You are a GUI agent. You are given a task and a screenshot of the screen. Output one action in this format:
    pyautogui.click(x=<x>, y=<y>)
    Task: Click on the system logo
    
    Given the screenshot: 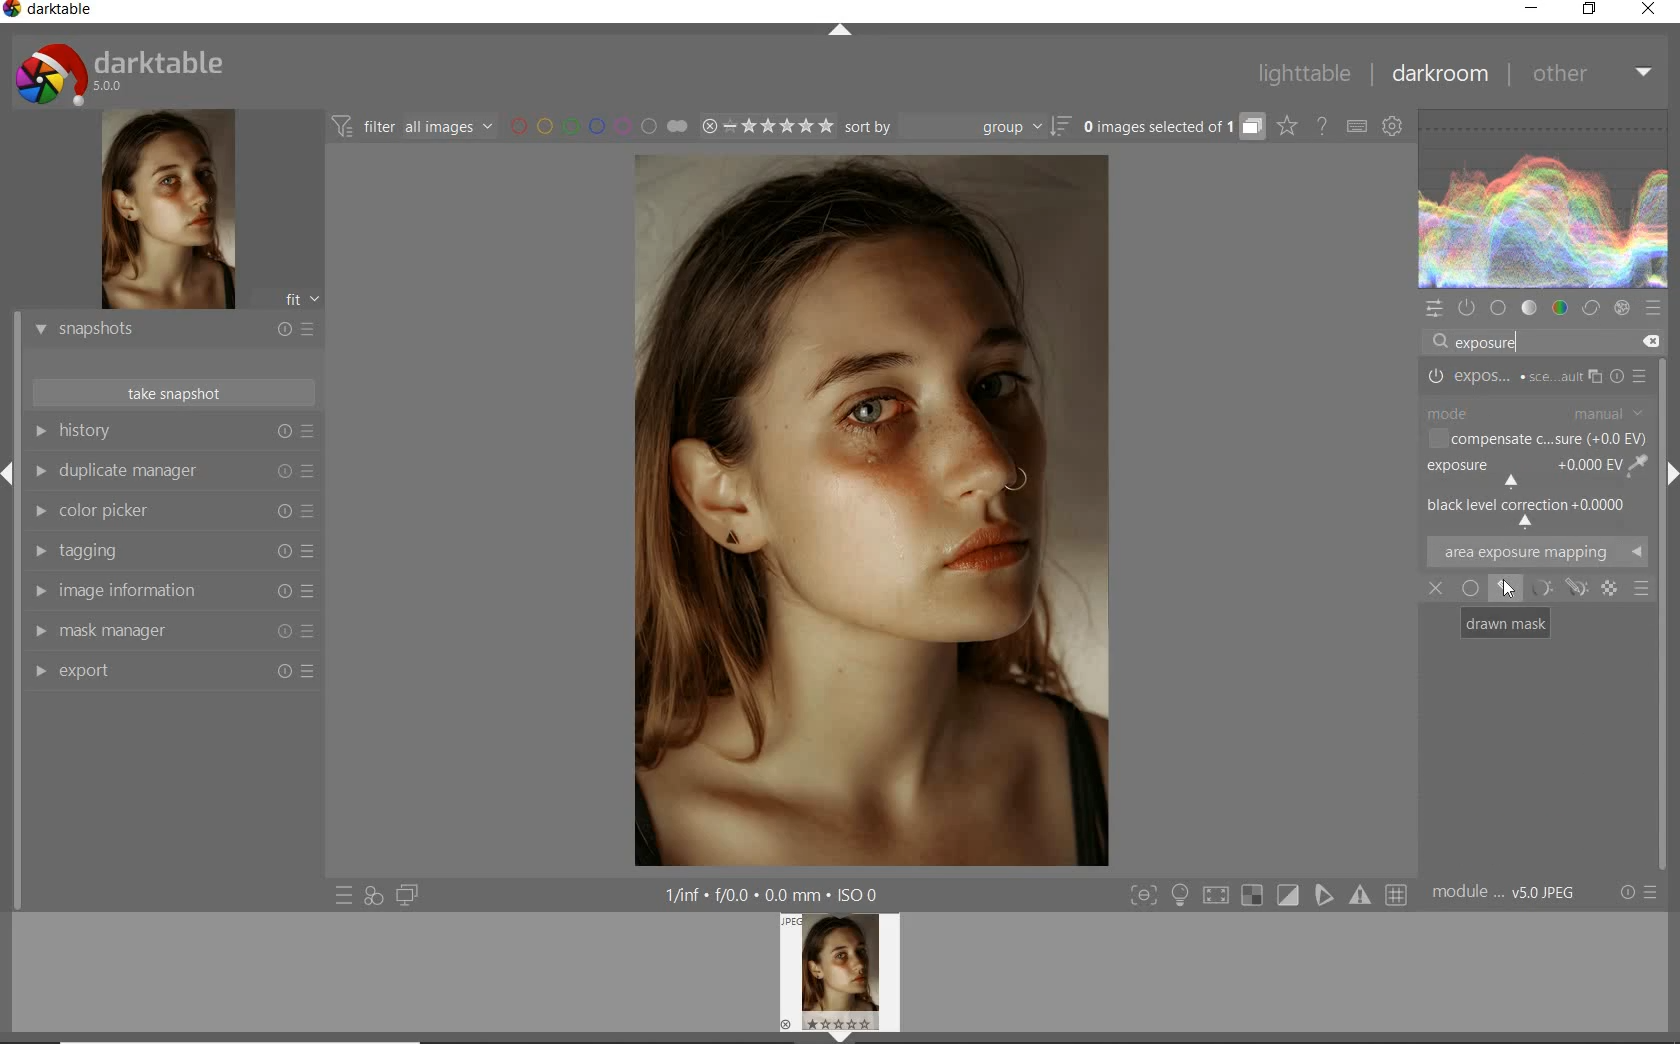 What is the action you would take?
    pyautogui.click(x=130, y=71)
    